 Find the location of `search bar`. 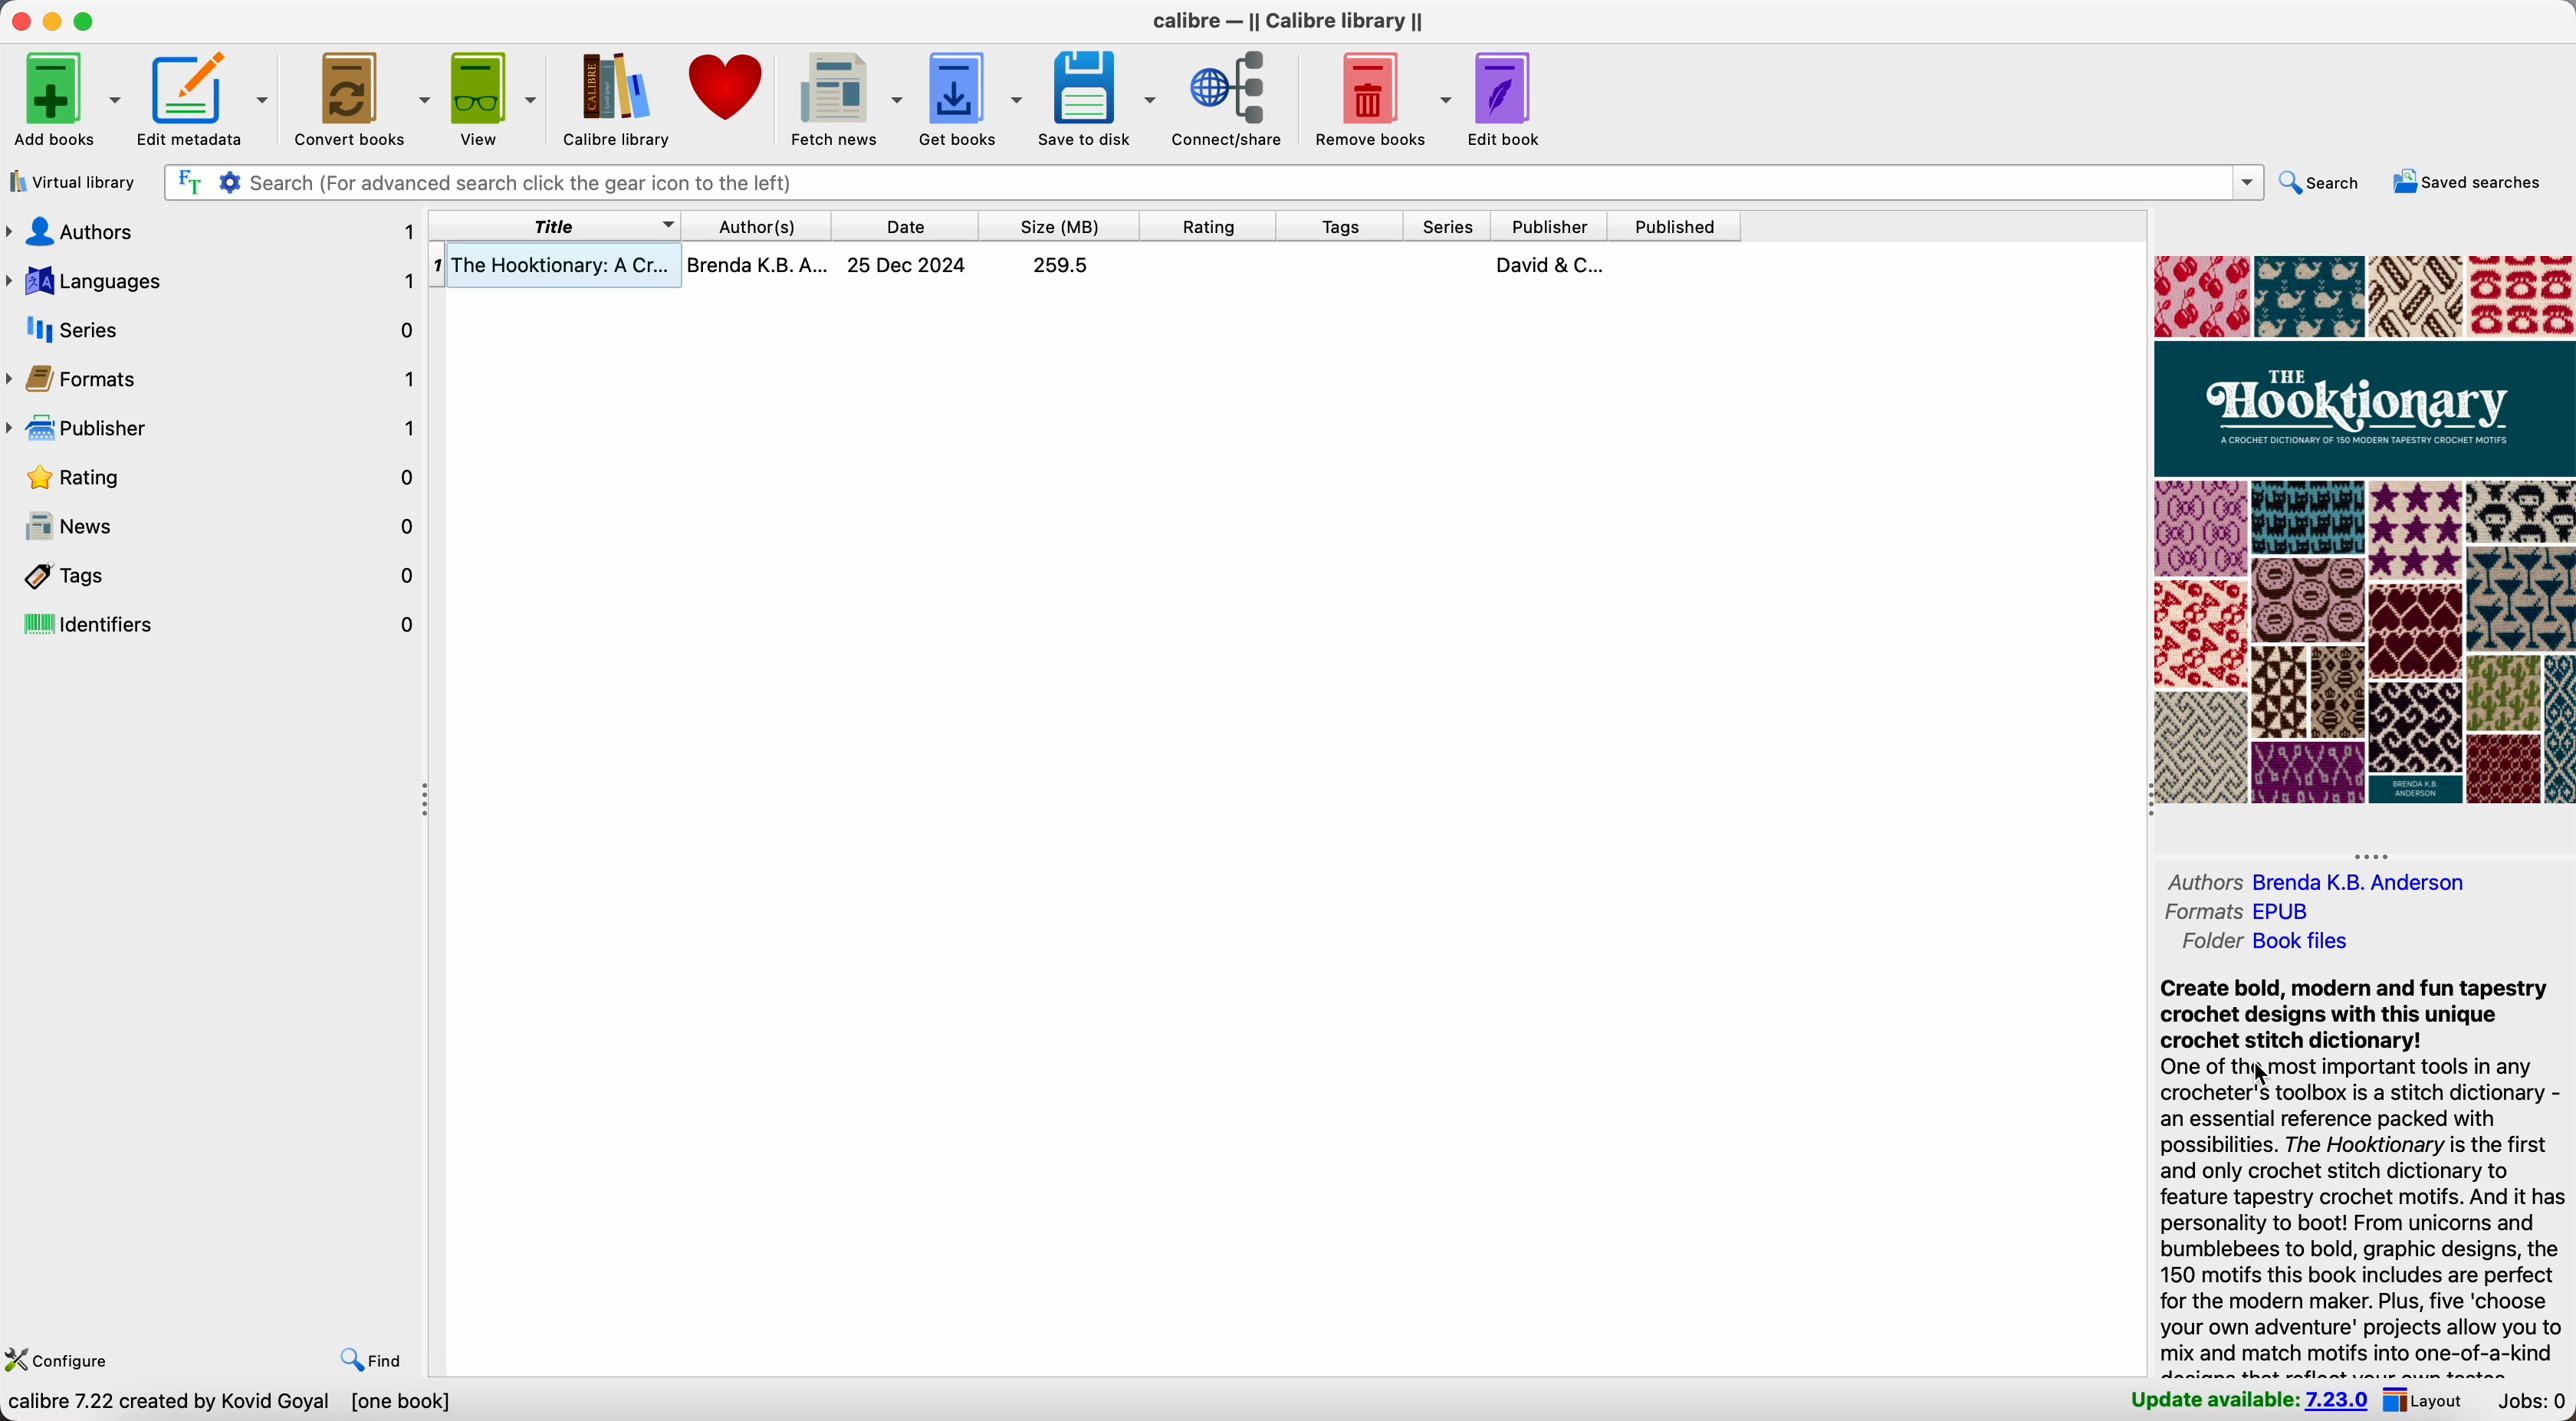

search bar is located at coordinates (1211, 183).